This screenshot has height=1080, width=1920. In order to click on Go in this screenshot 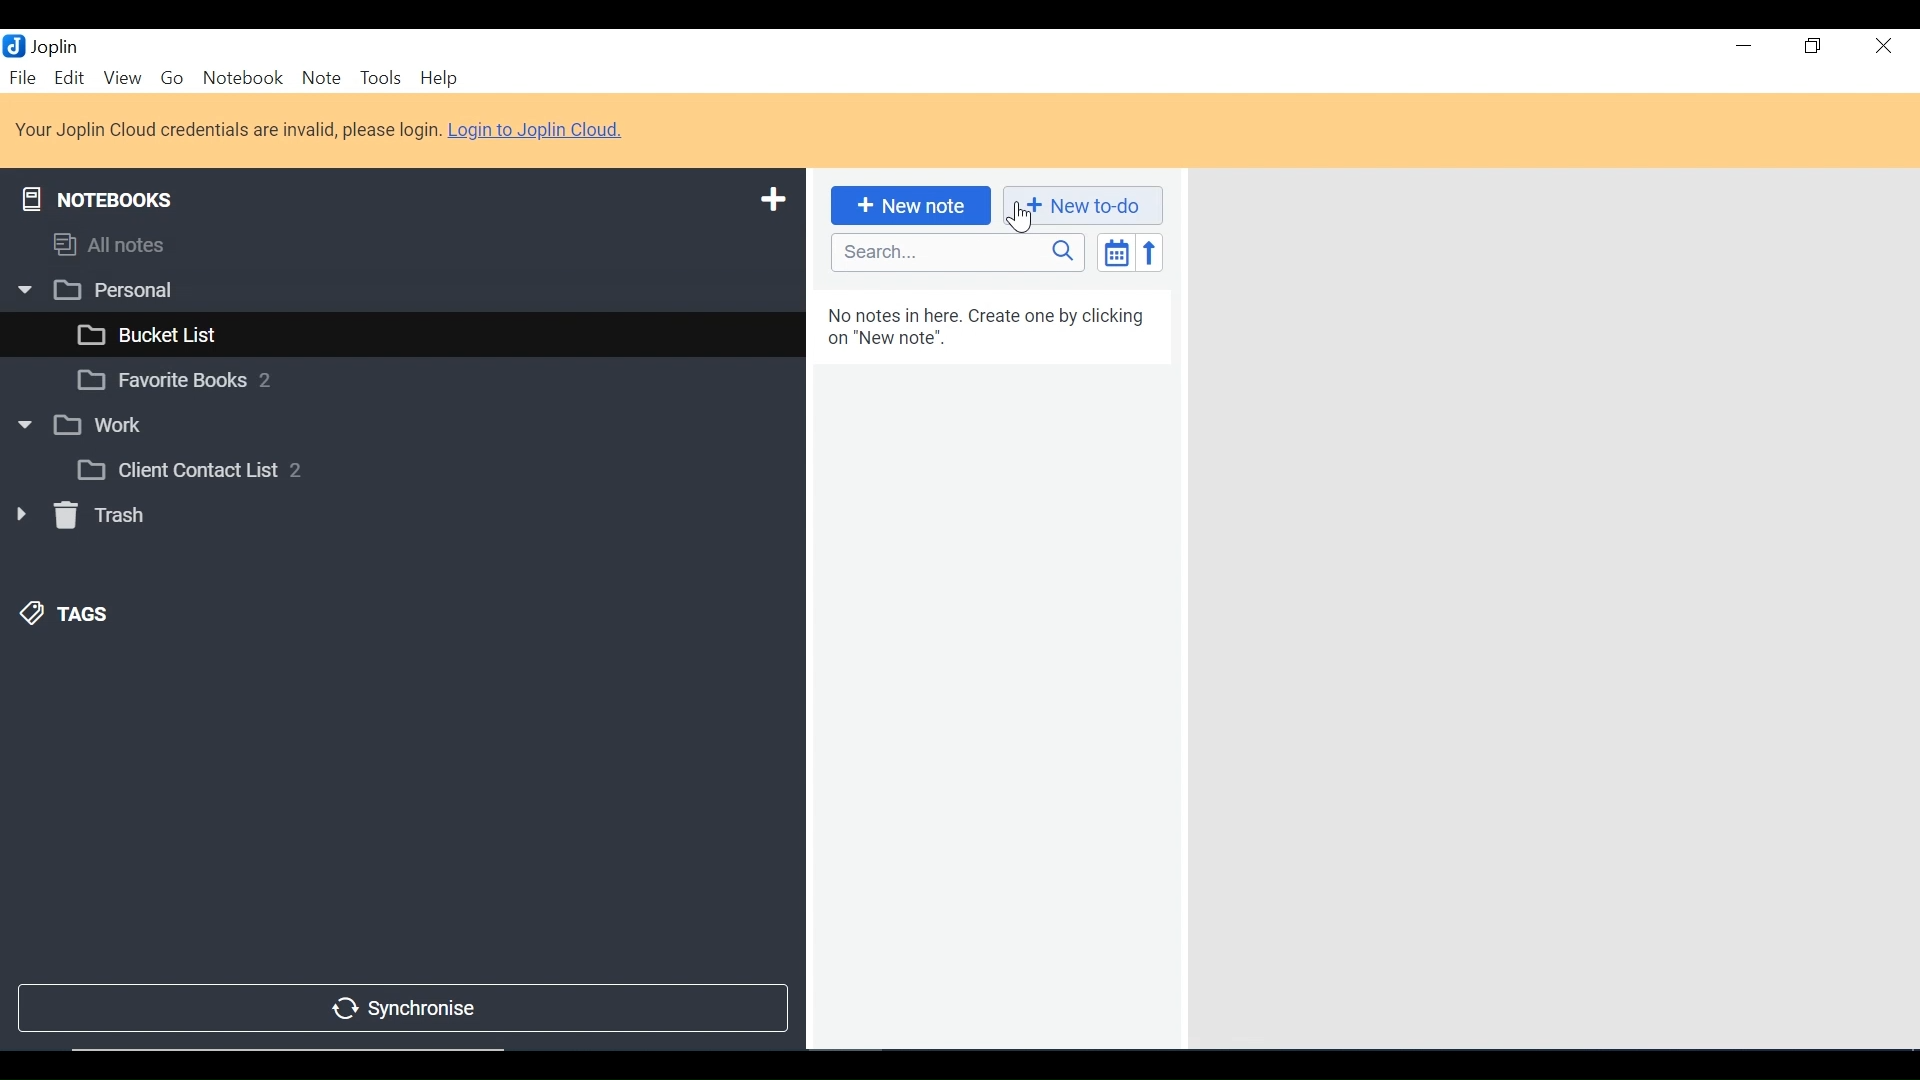, I will do `click(175, 80)`.